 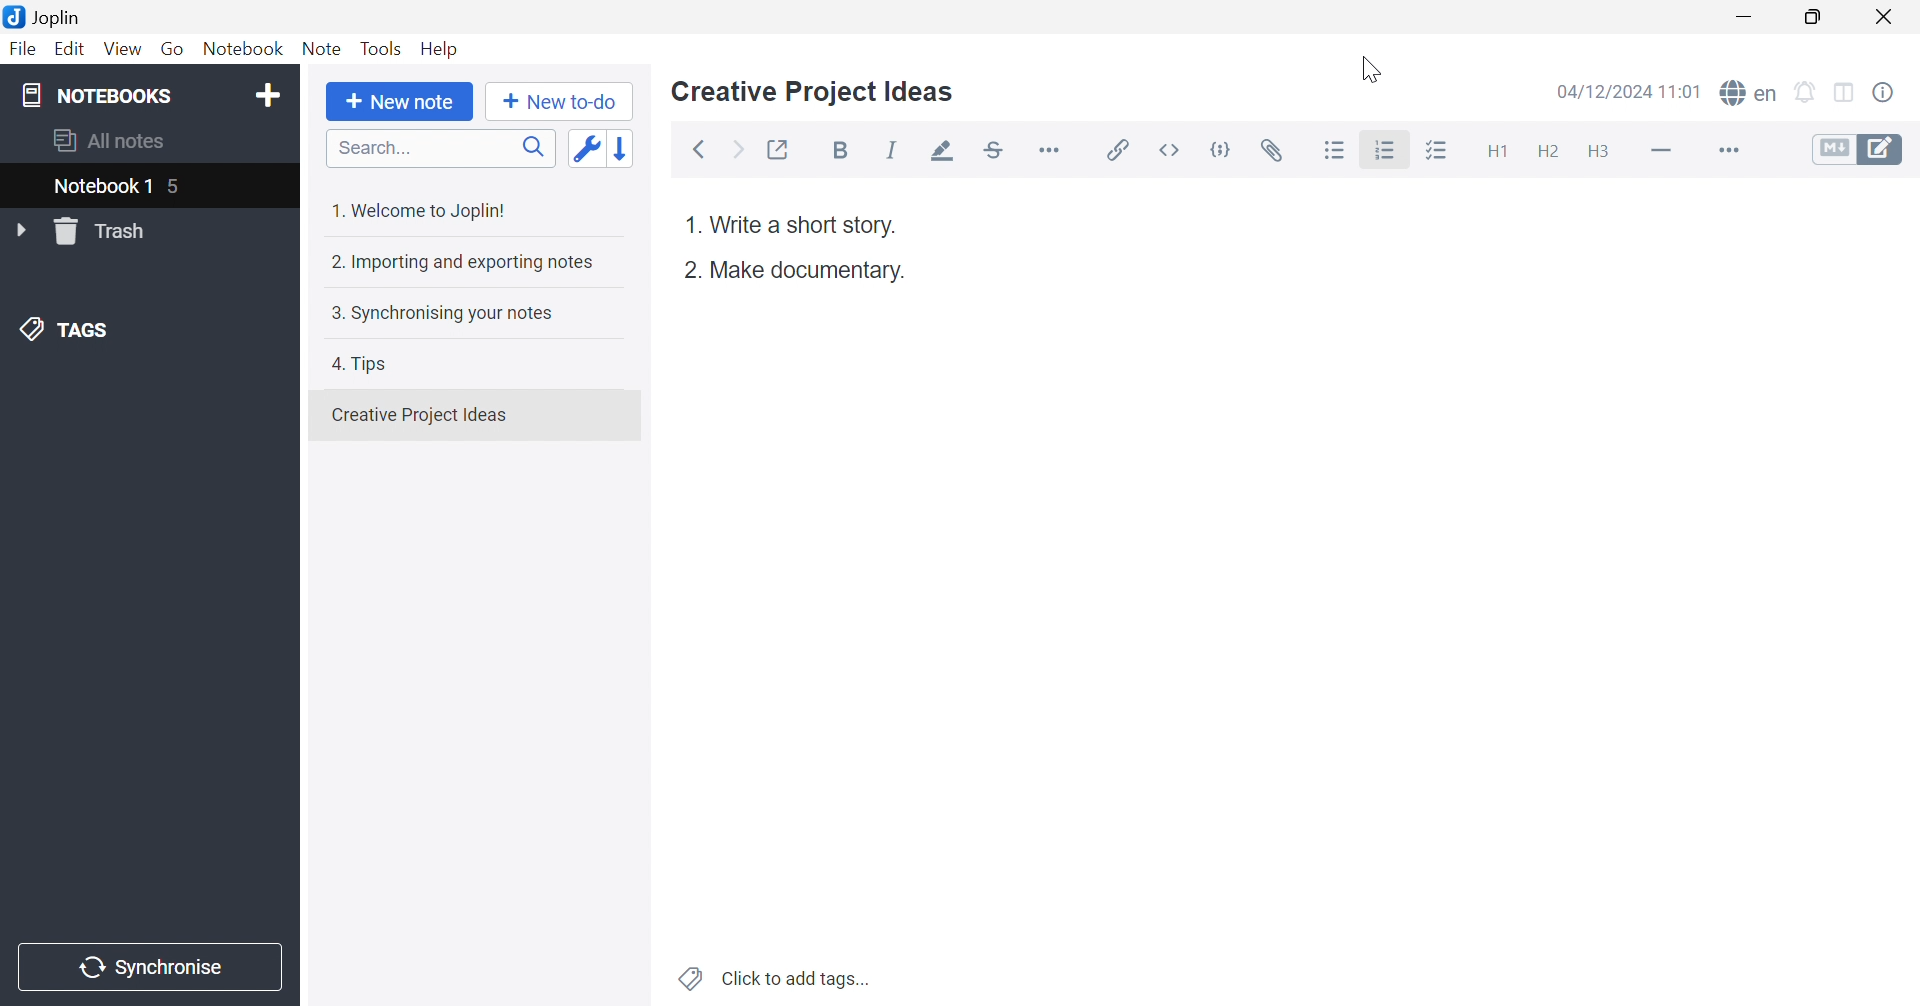 I want to click on Horizontal line, so click(x=1661, y=151).